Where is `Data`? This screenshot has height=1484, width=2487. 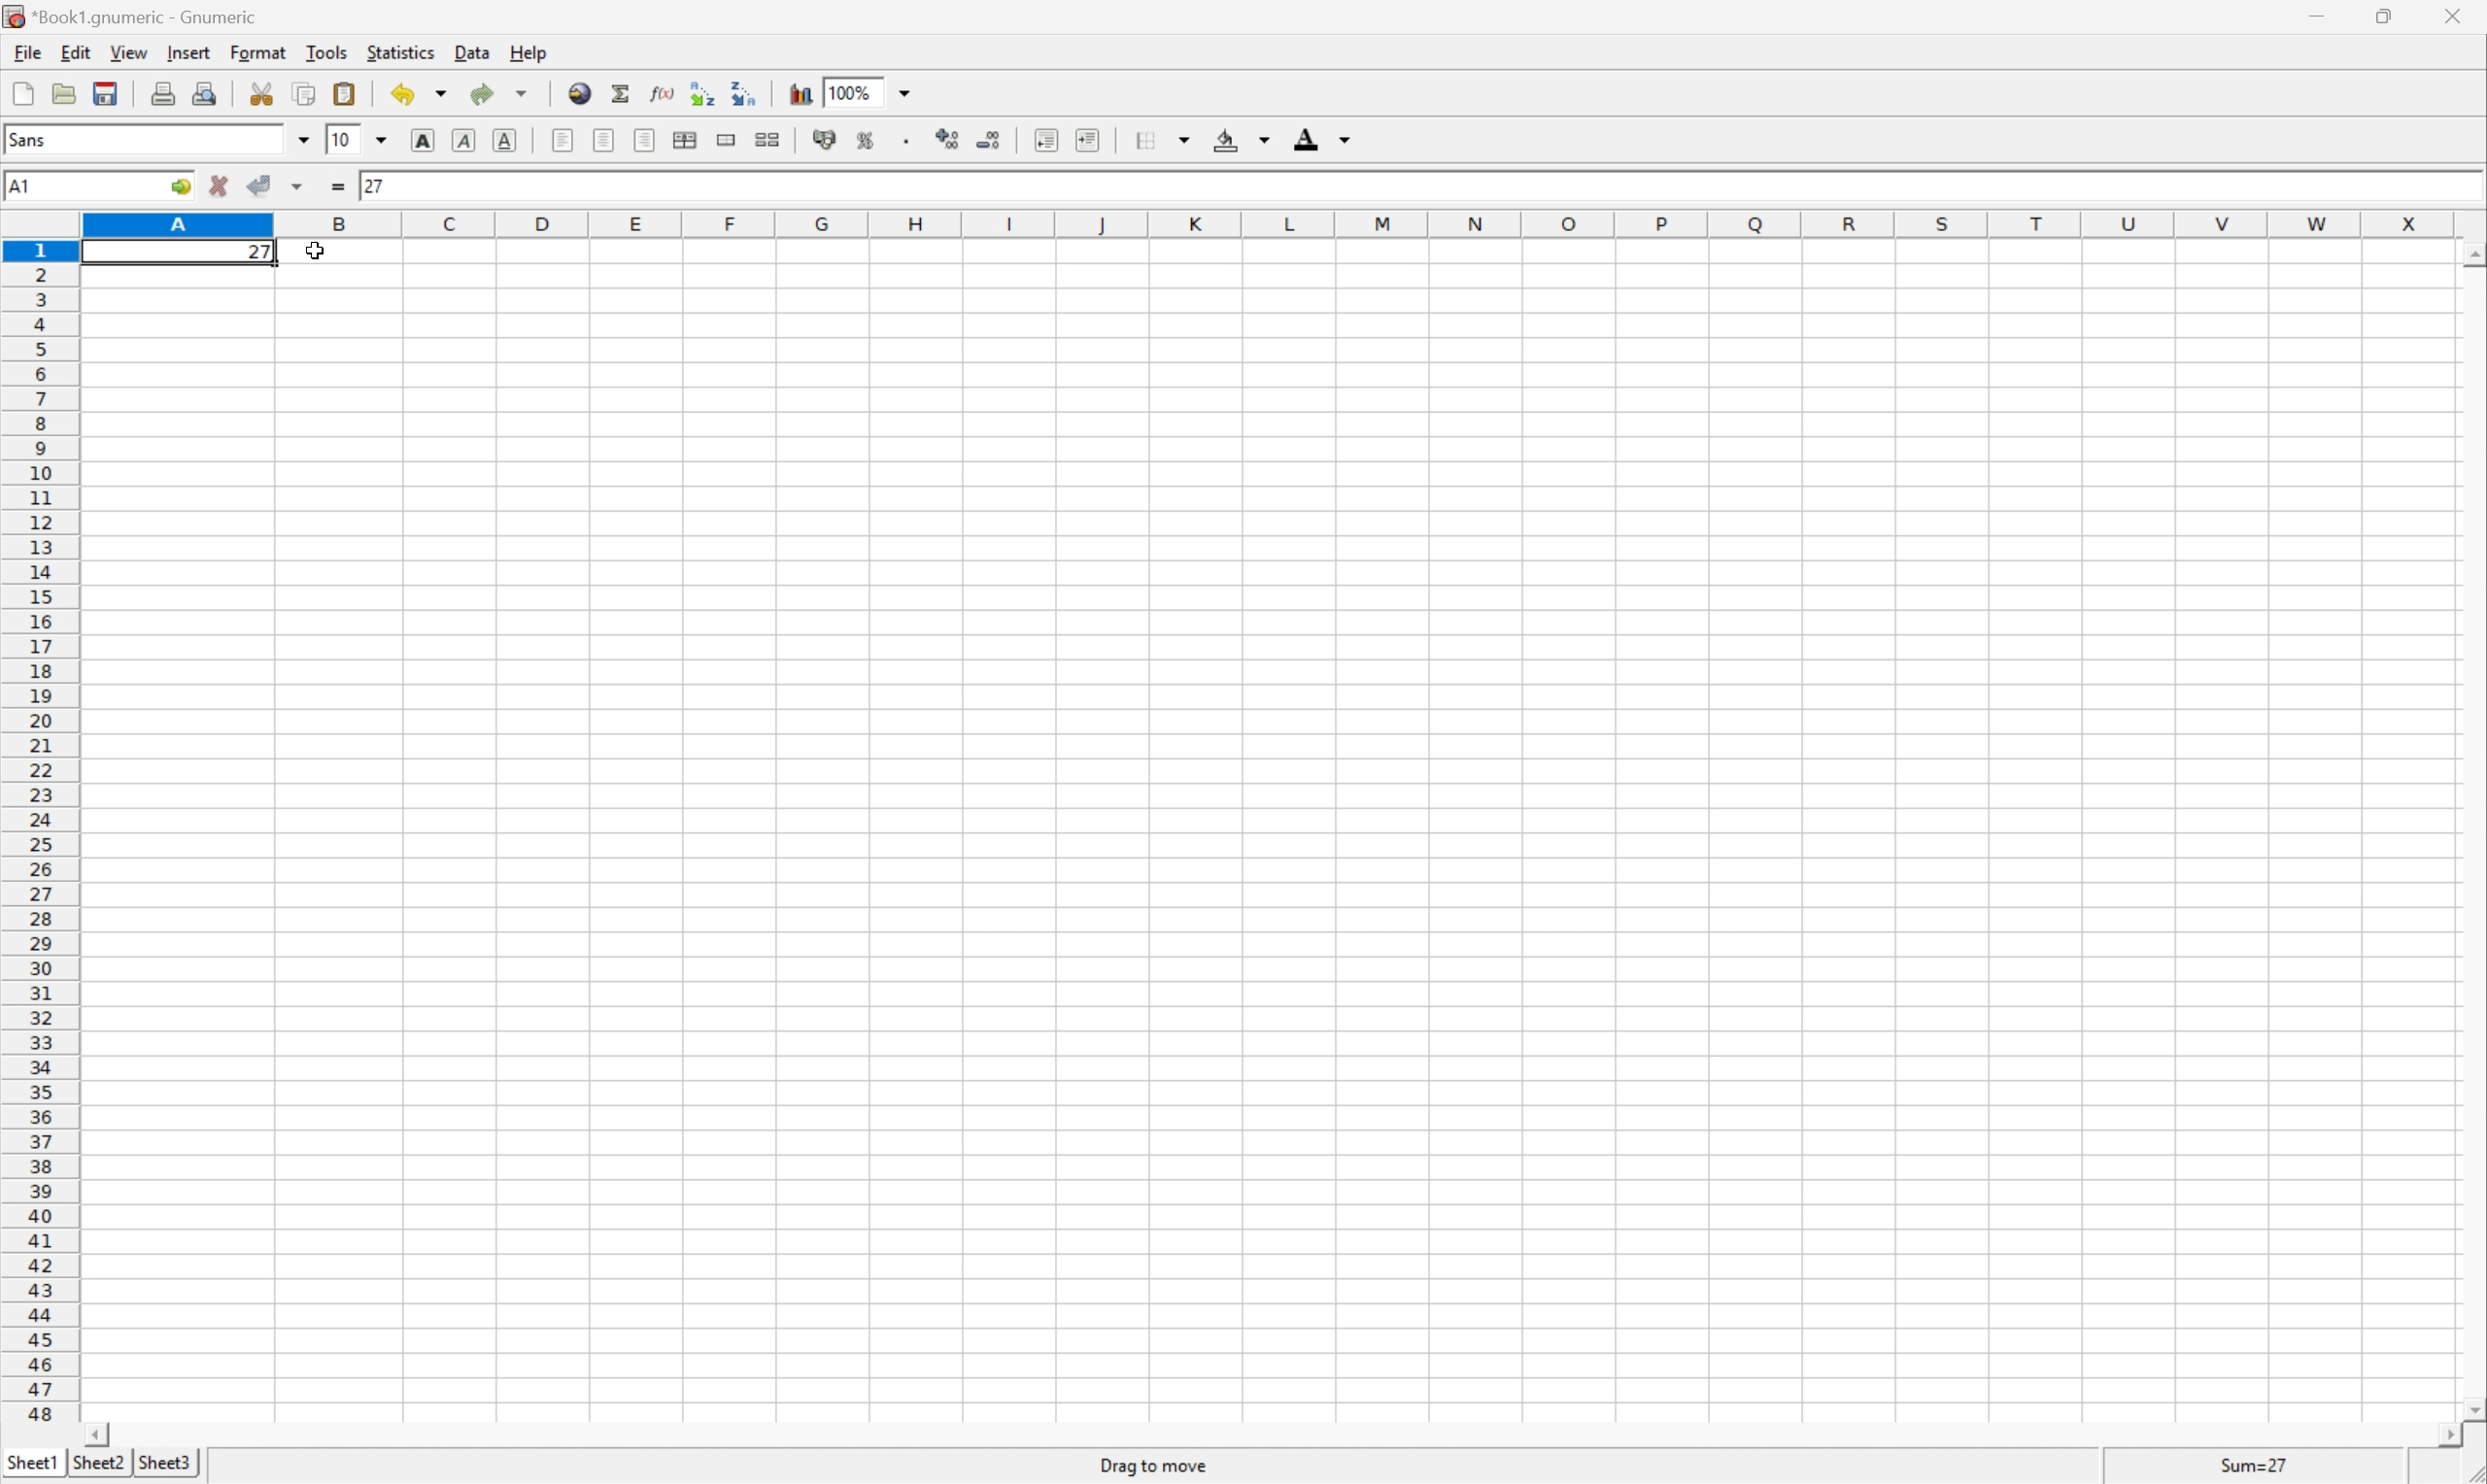 Data is located at coordinates (471, 53).